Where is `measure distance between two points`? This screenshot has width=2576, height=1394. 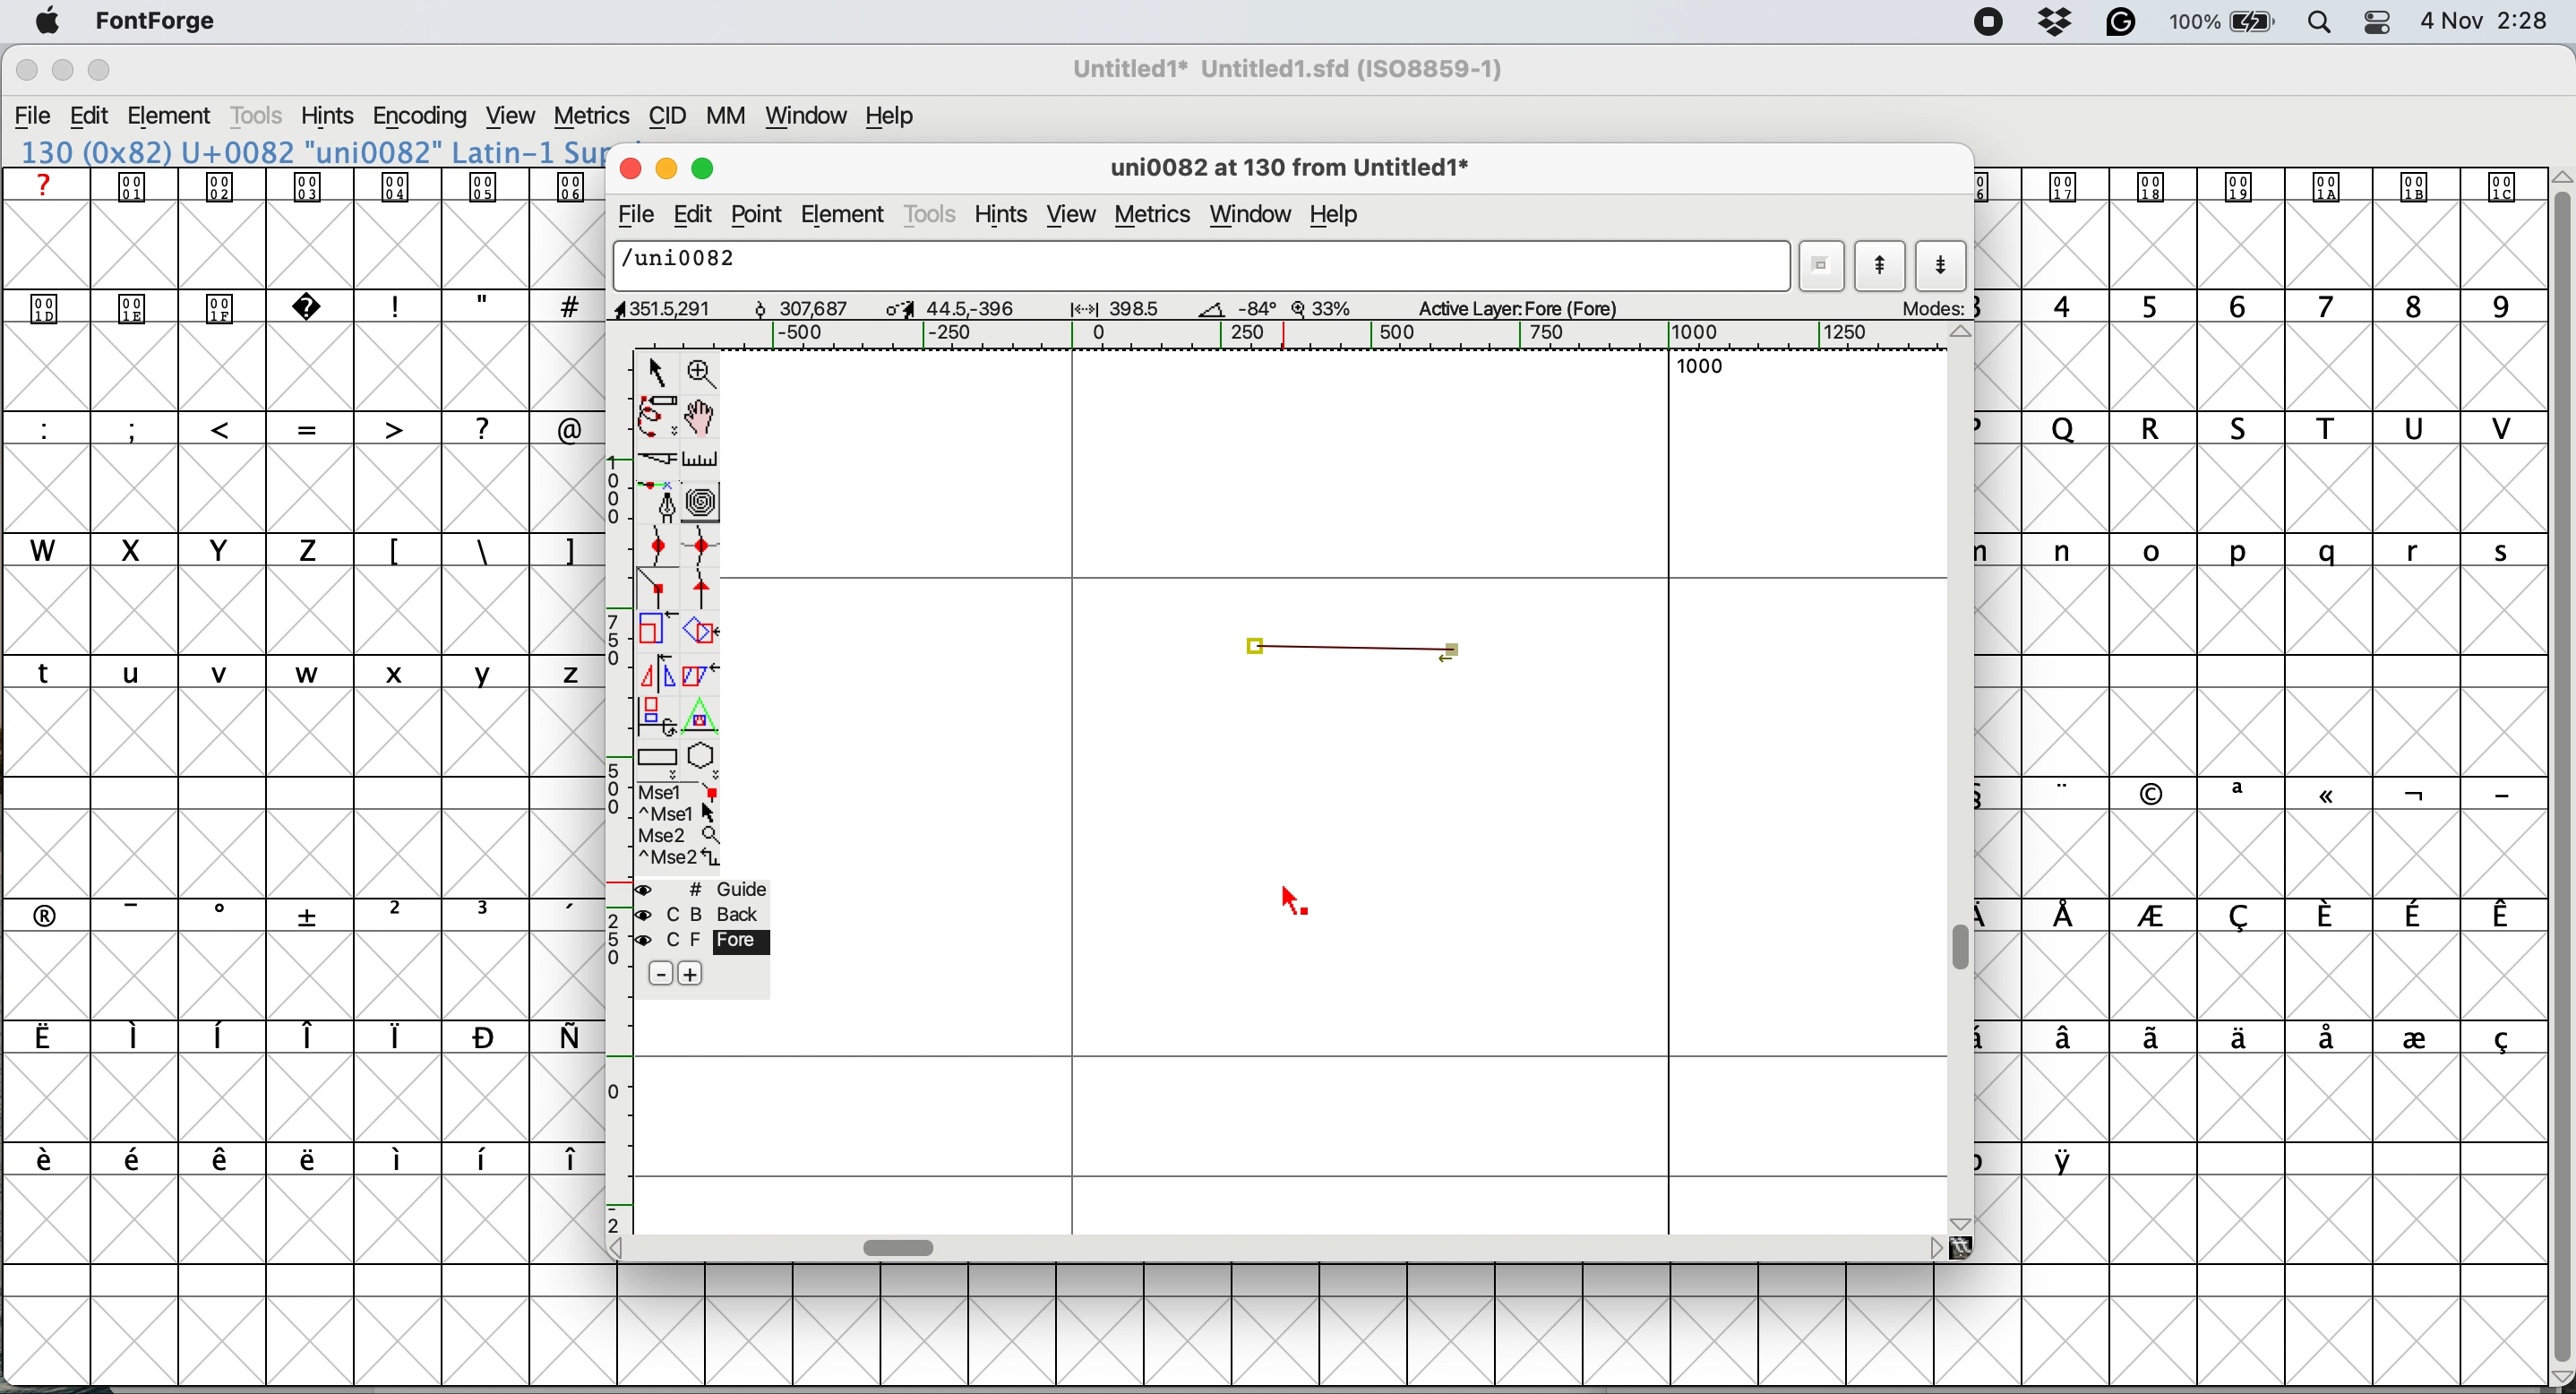
measure distance between two points is located at coordinates (702, 463).